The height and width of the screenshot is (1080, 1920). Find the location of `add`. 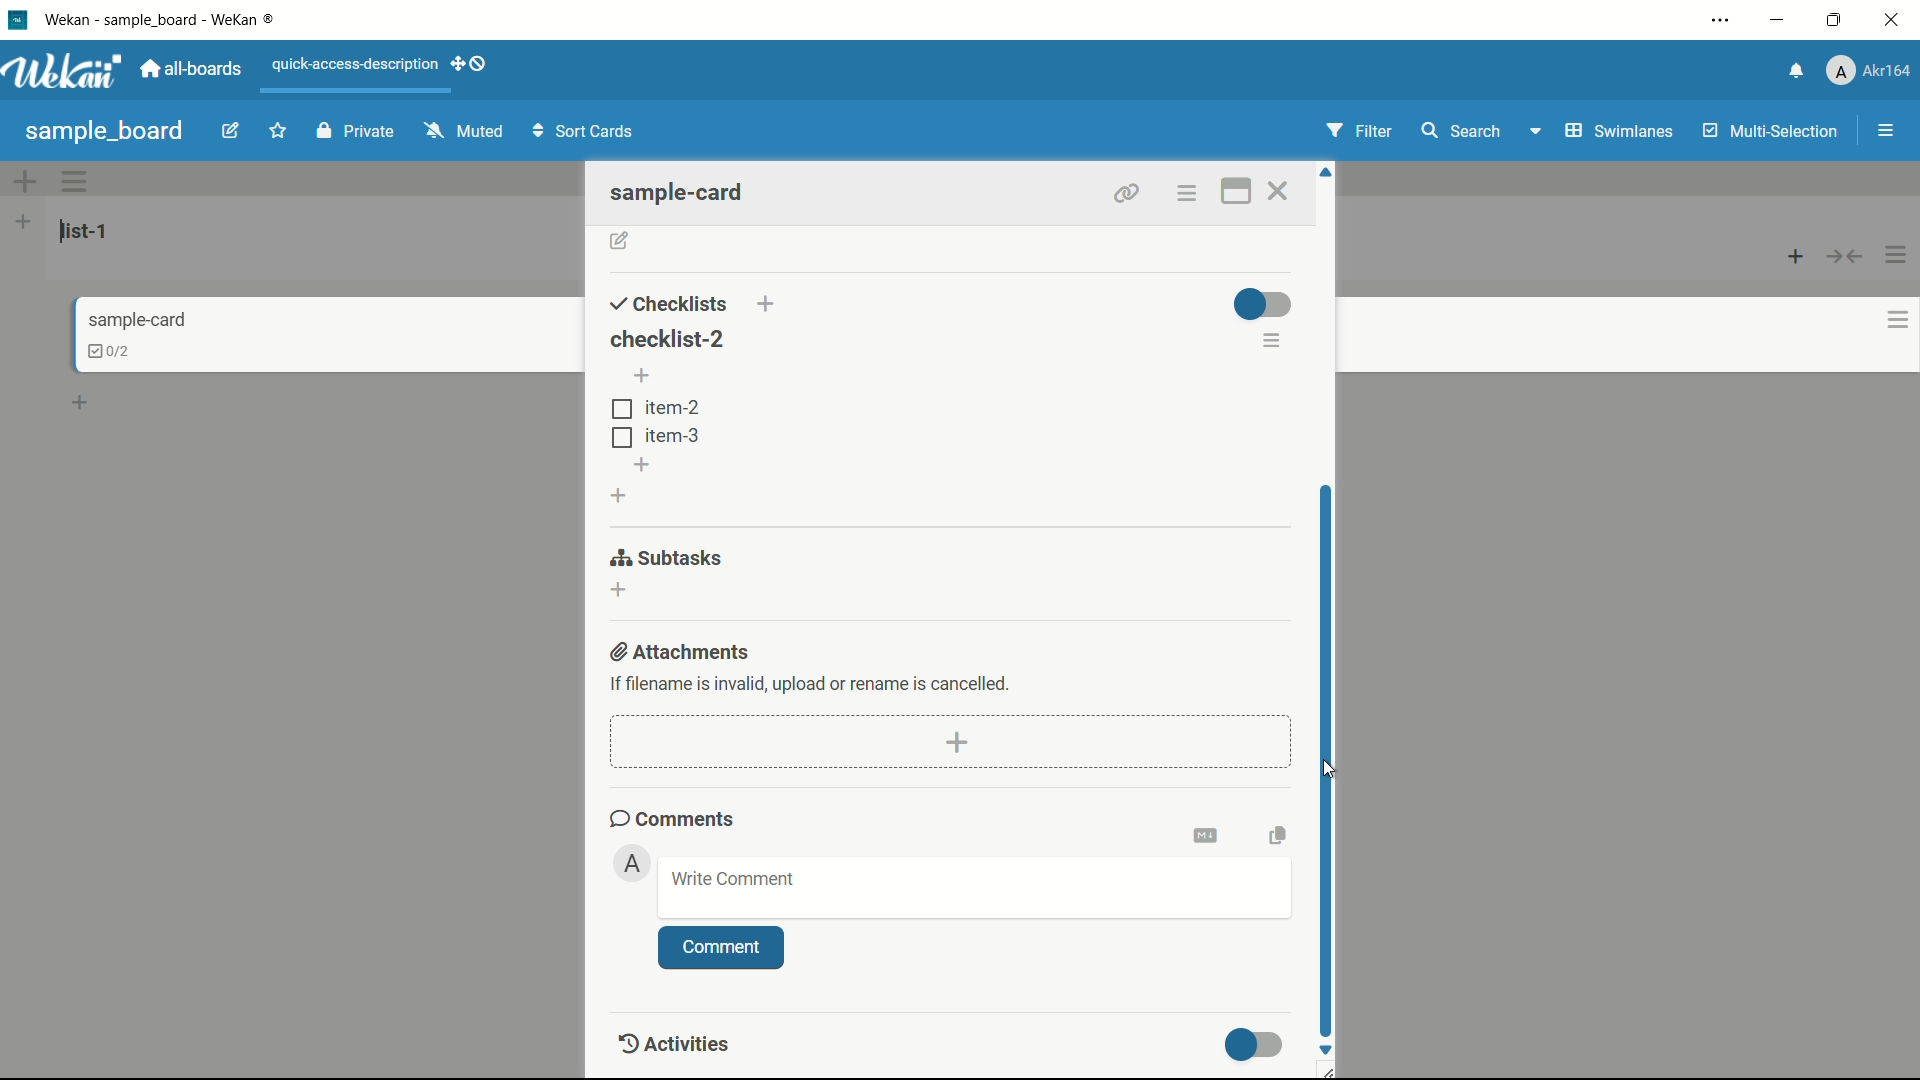

add is located at coordinates (83, 399).